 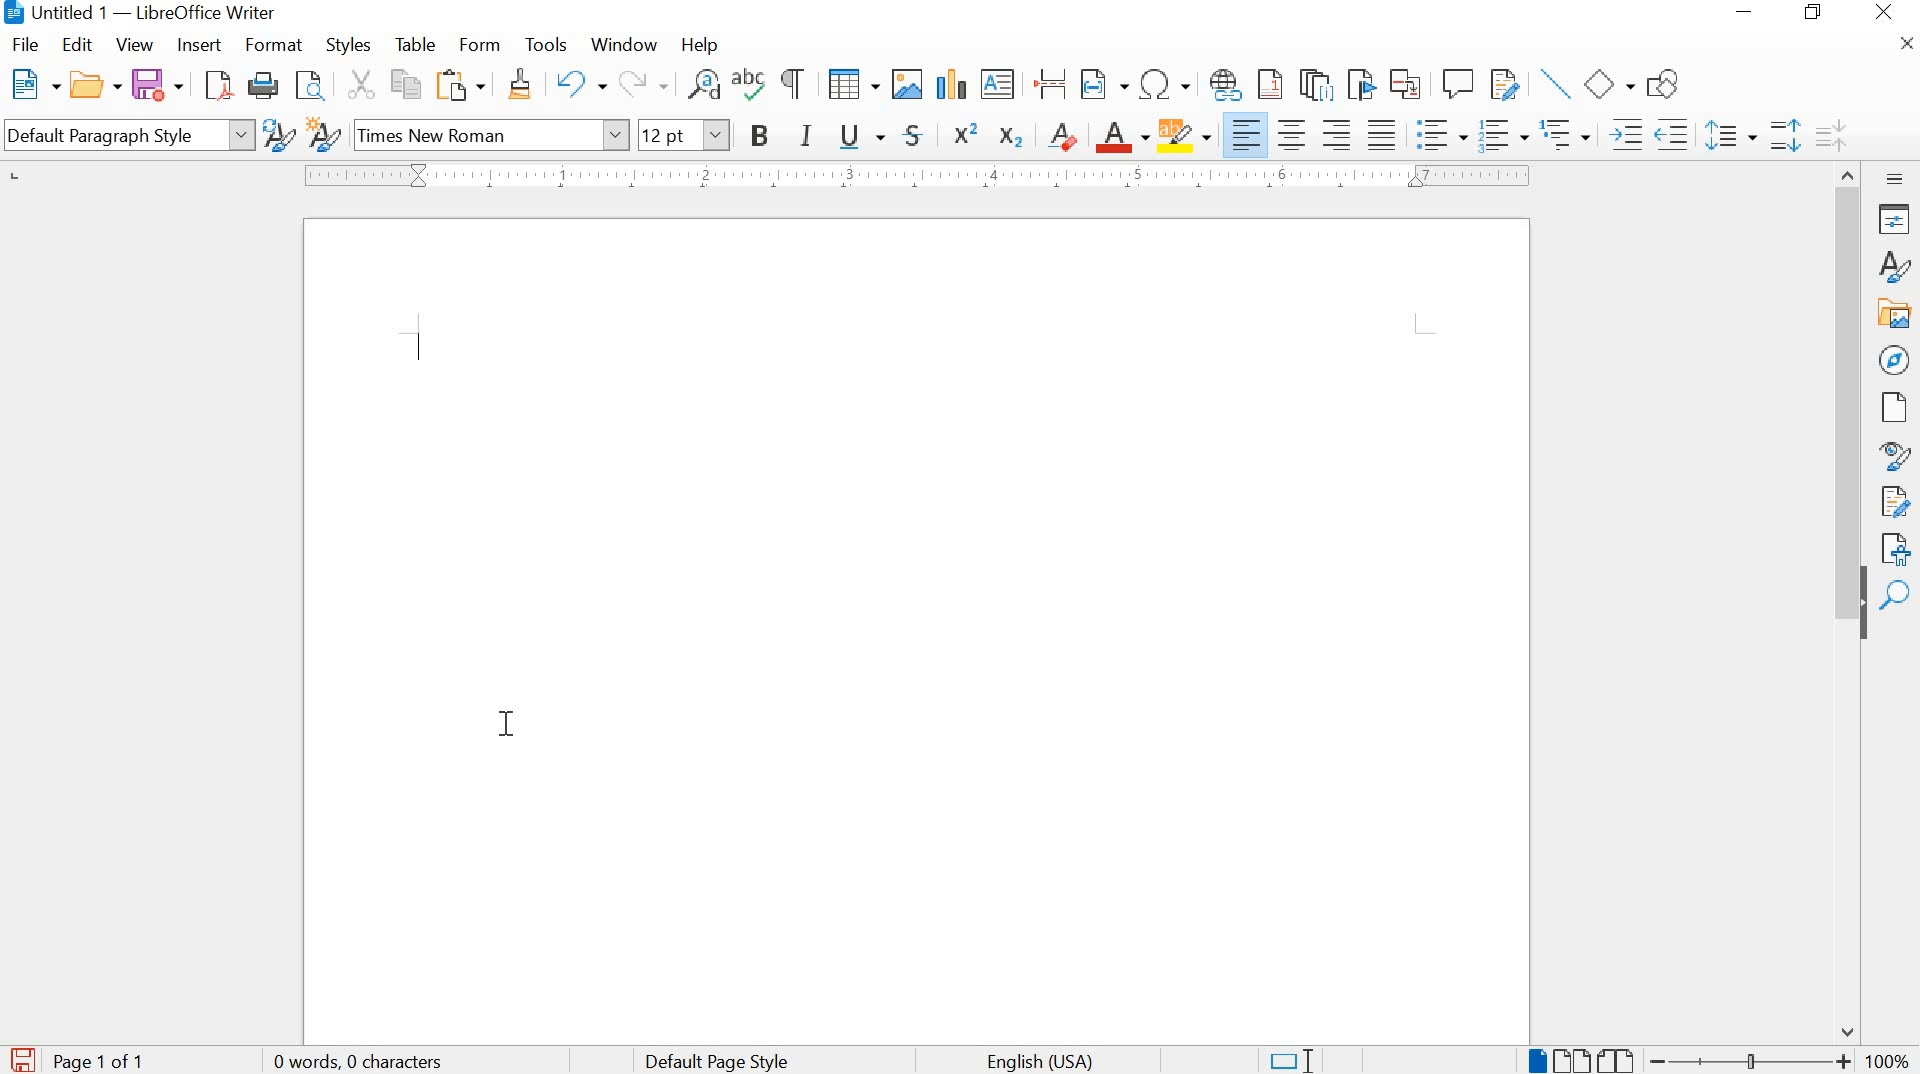 What do you see at coordinates (1102, 86) in the screenshot?
I see `INSERT FIELD` at bounding box center [1102, 86].